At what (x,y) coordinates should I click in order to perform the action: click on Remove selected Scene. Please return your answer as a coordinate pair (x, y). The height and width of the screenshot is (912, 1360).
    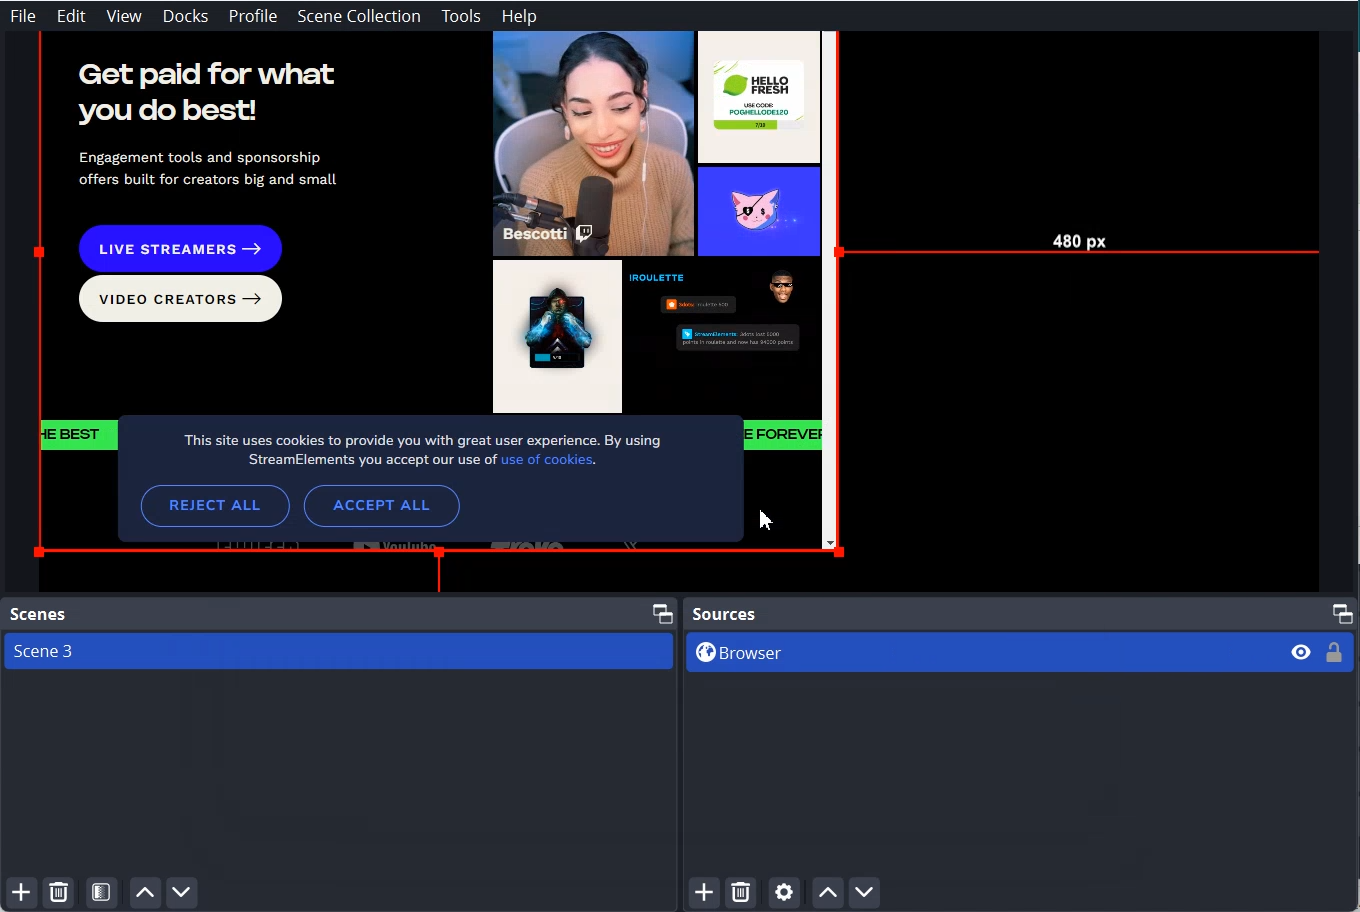
    Looking at the image, I should click on (59, 893).